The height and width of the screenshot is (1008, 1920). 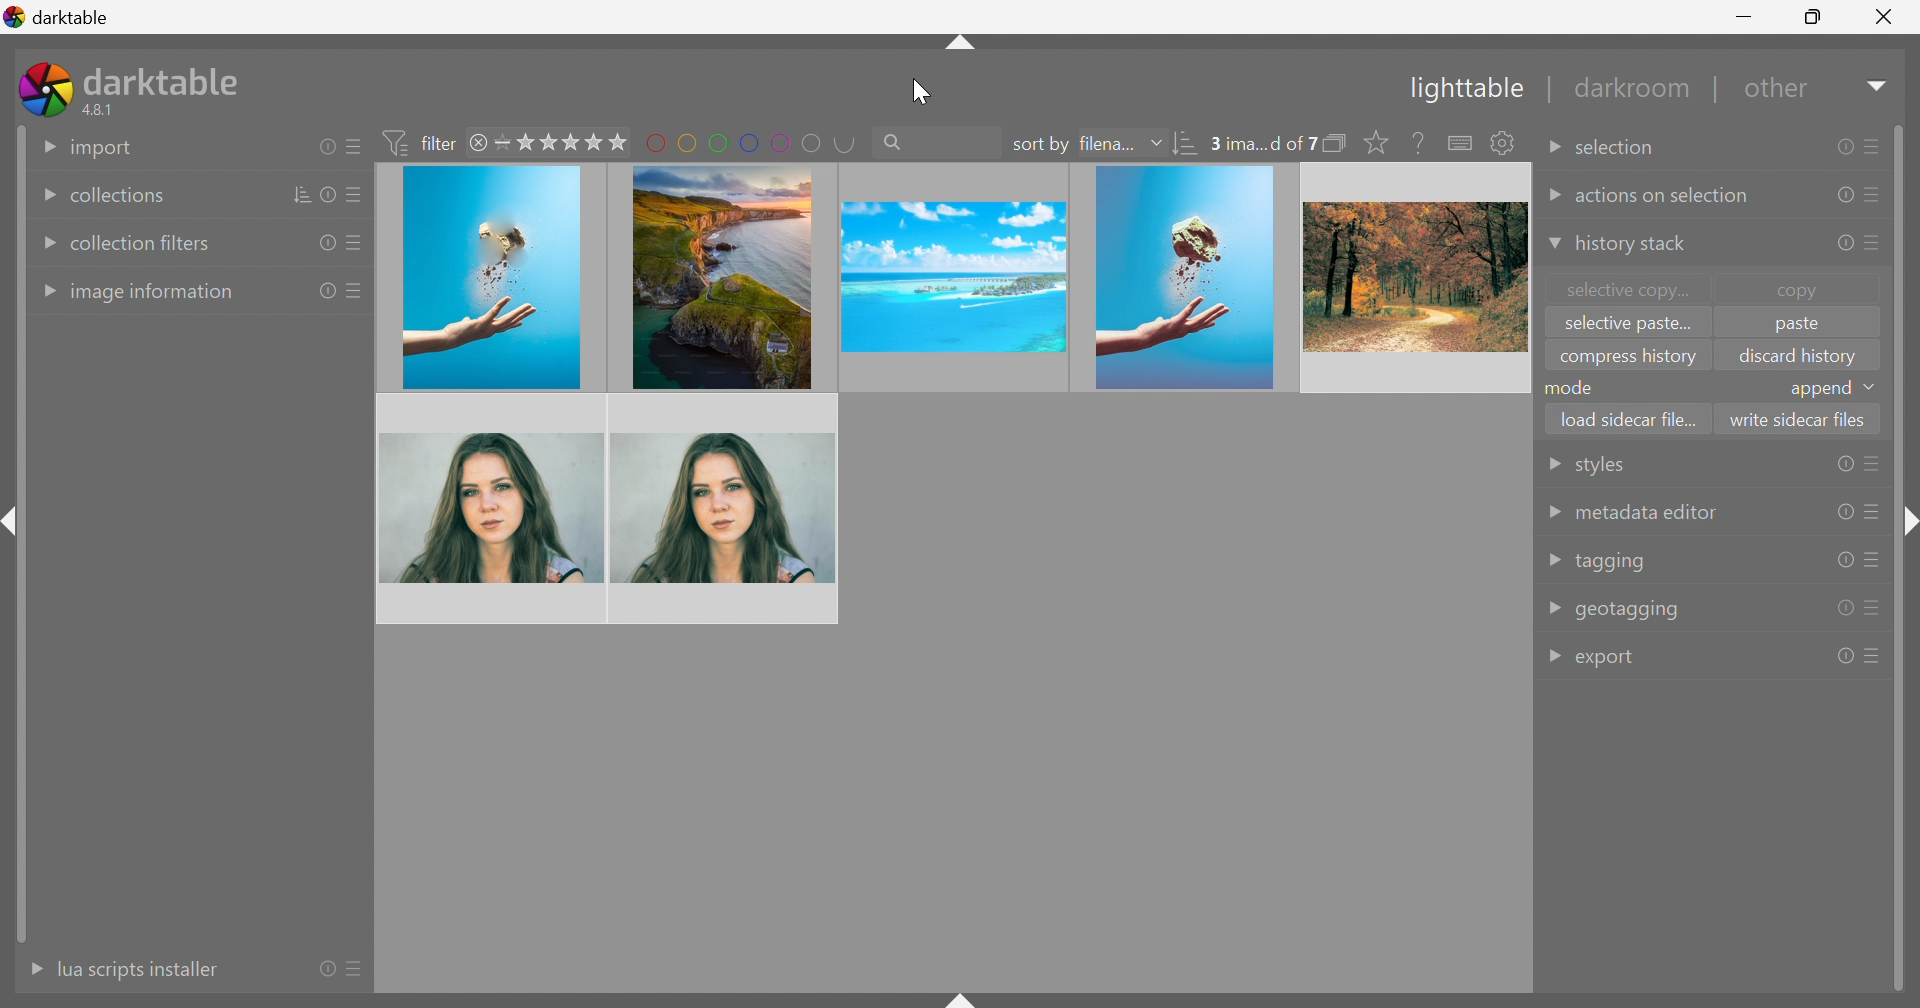 What do you see at coordinates (1815, 14) in the screenshot?
I see `Restore Down` at bounding box center [1815, 14].